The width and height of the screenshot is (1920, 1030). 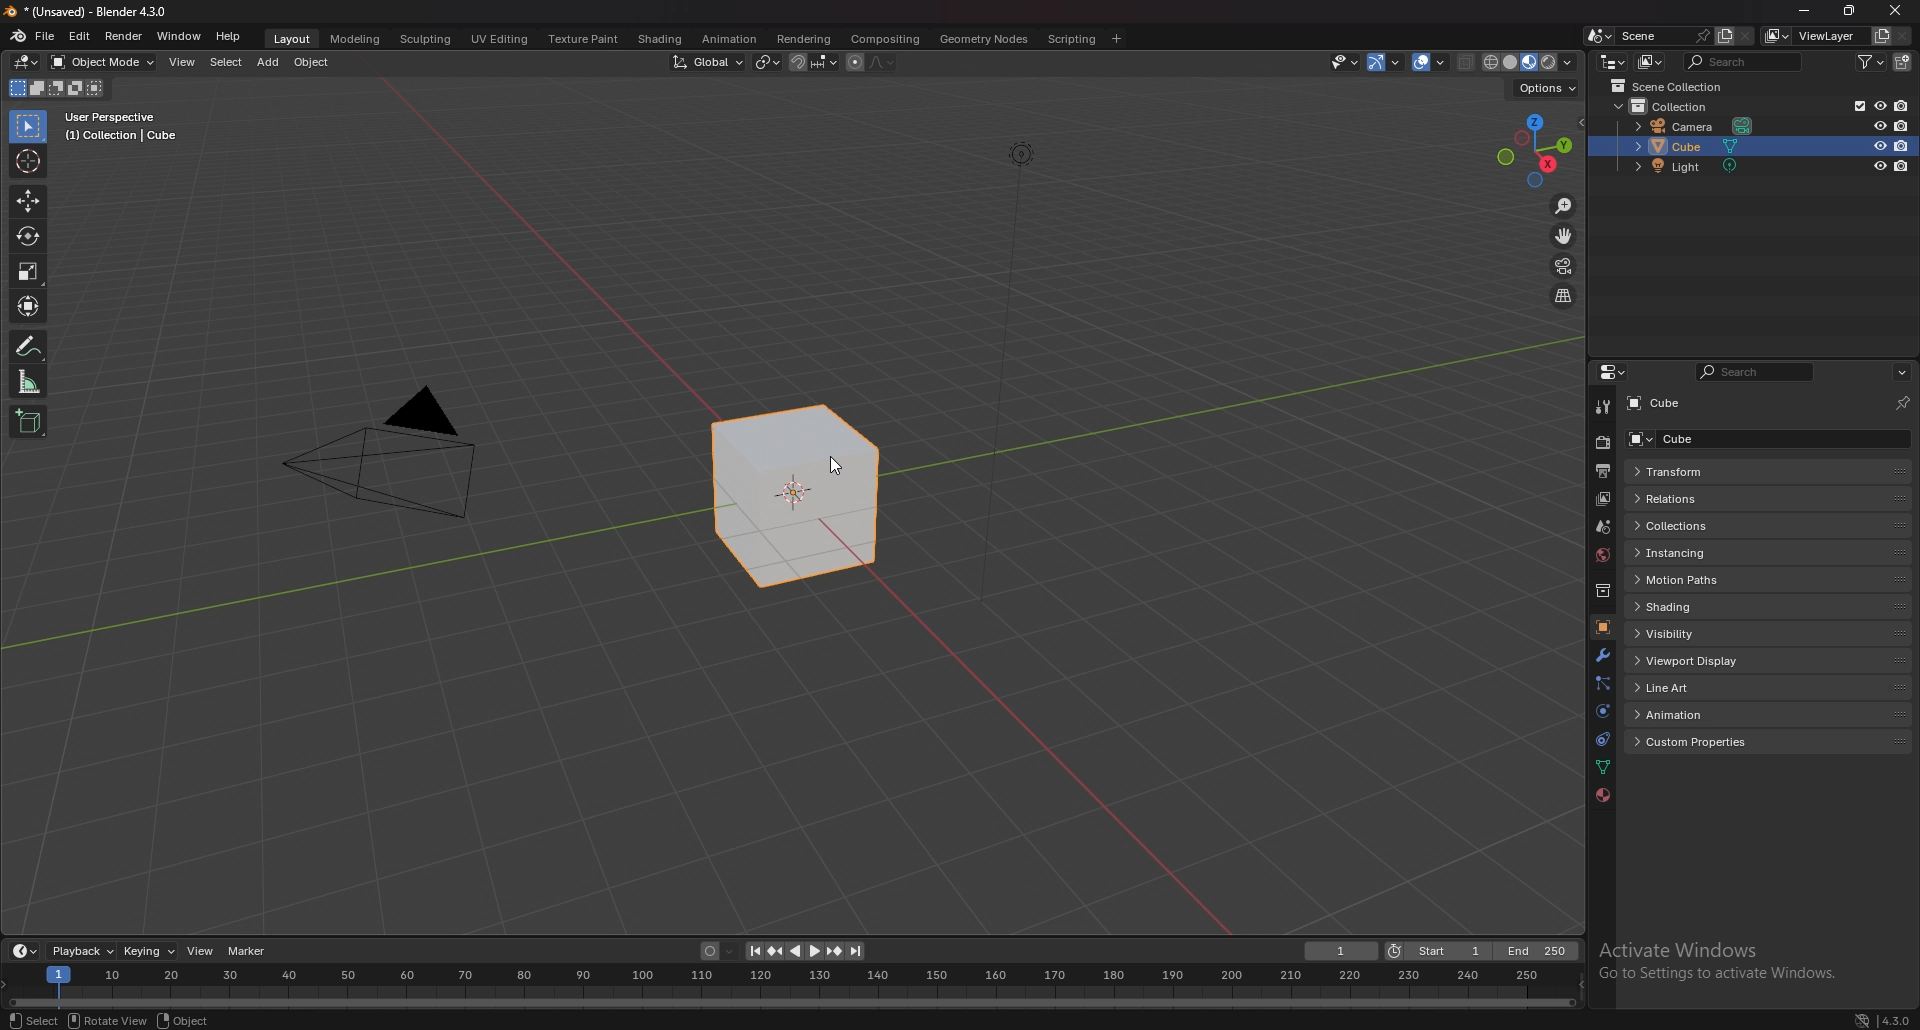 What do you see at coordinates (1665, 35) in the screenshot?
I see `scene` at bounding box center [1665, 35].